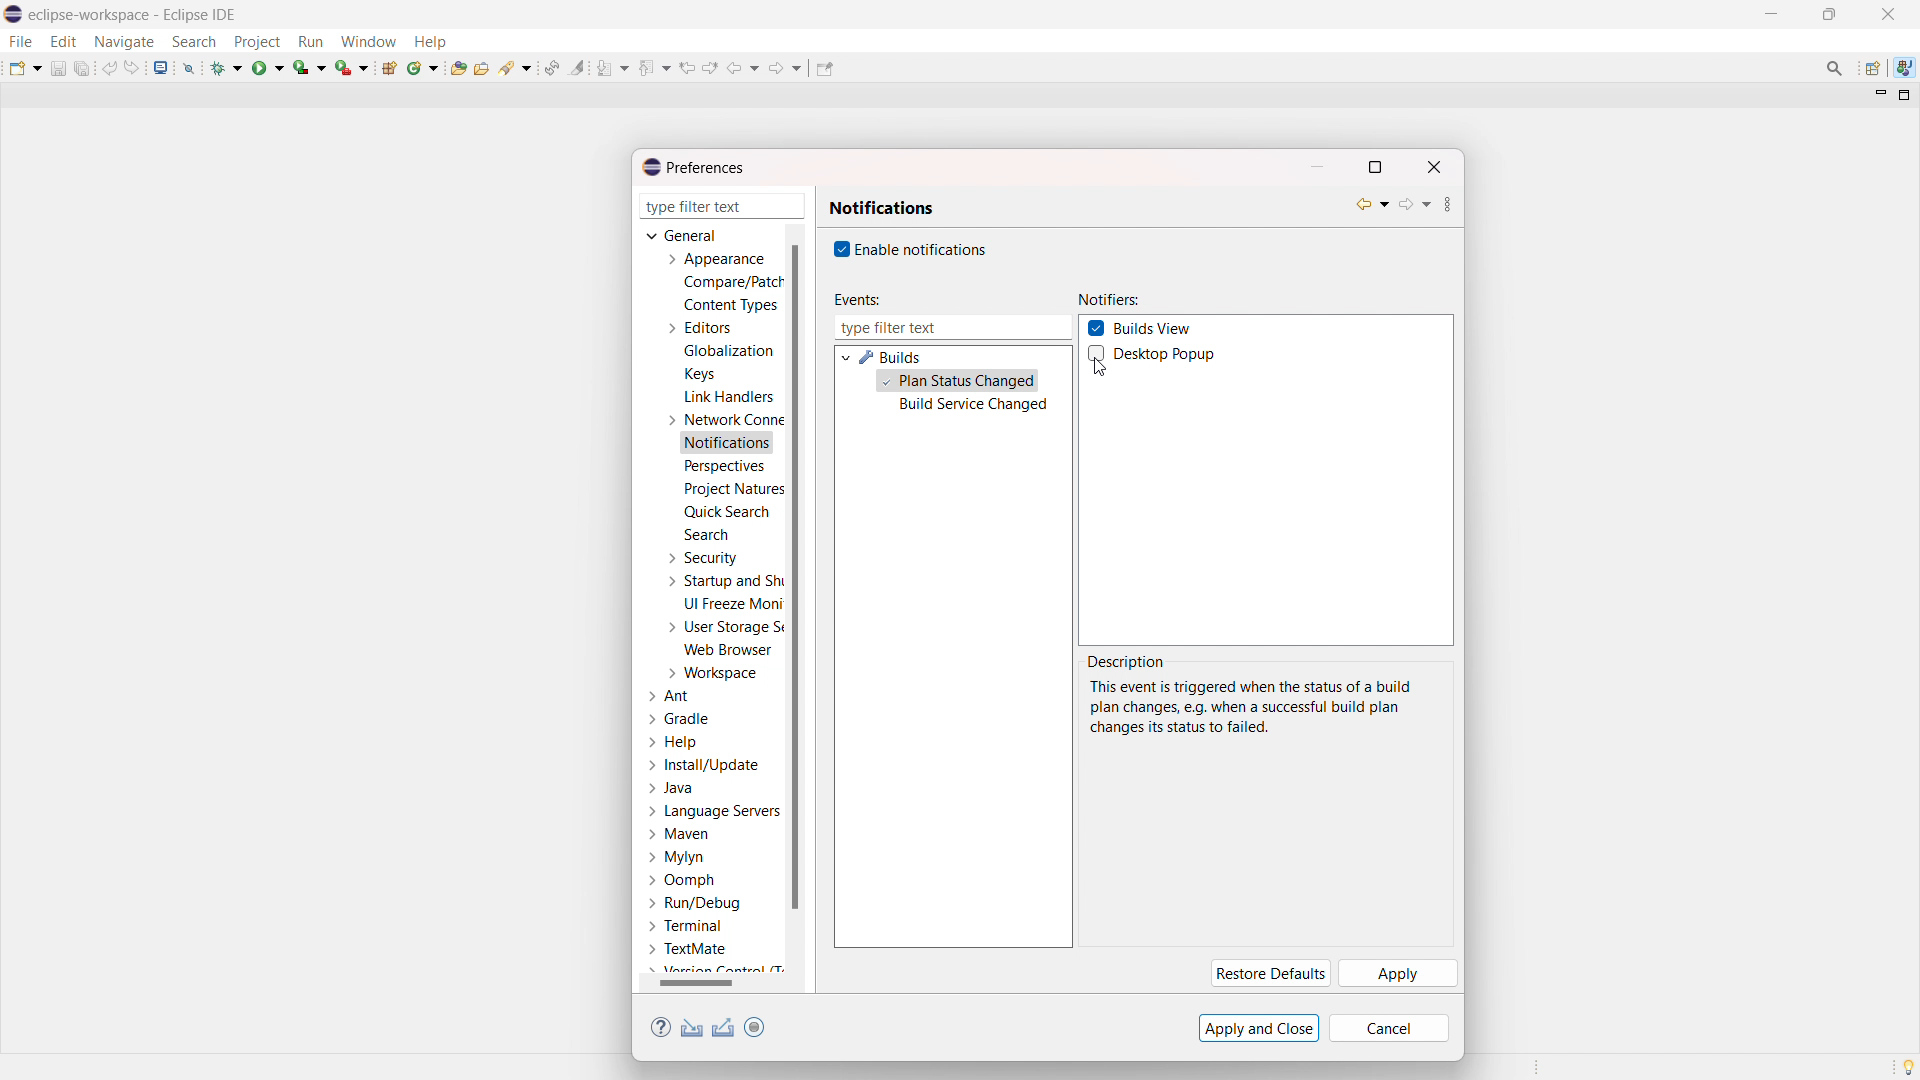  I want to click on keys, so click(699, 373).